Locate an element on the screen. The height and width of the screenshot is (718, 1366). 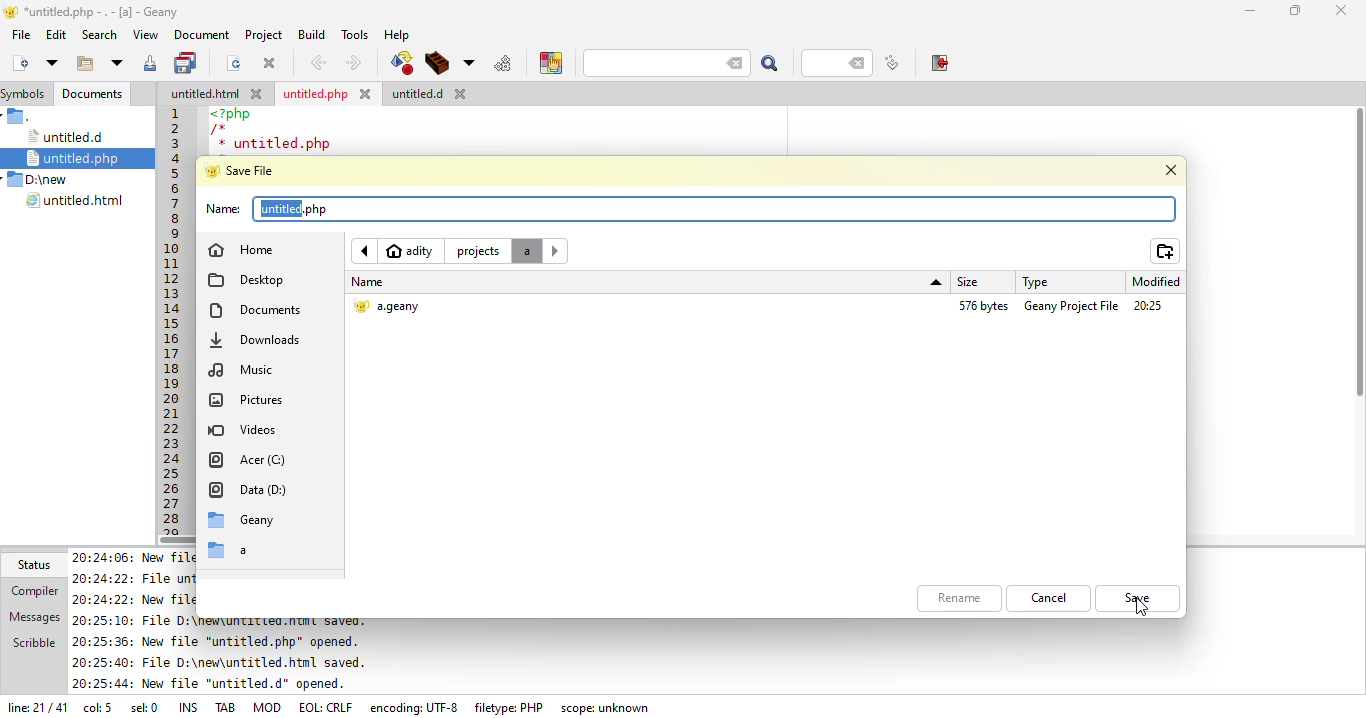
desktop is located at coordinates (249, 281).